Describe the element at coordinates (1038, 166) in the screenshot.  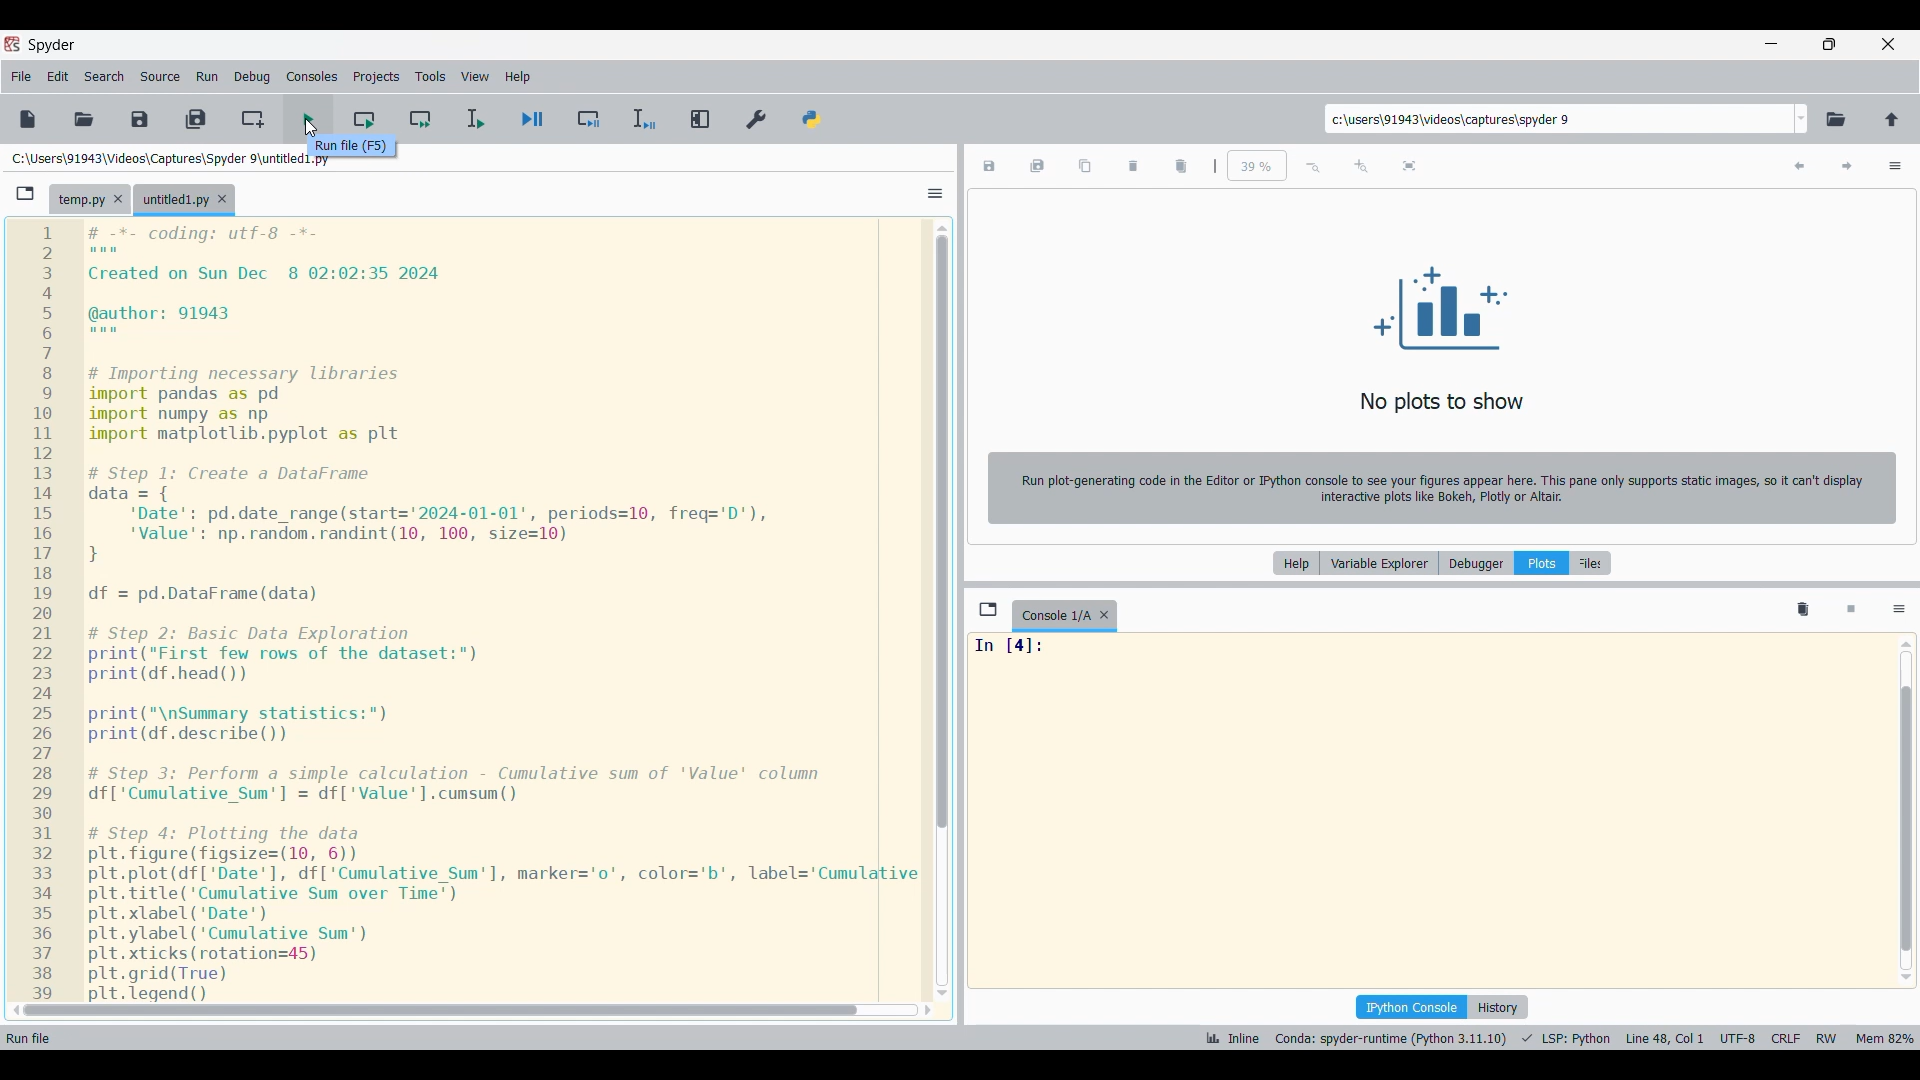
I see `Save all plots` at that location.